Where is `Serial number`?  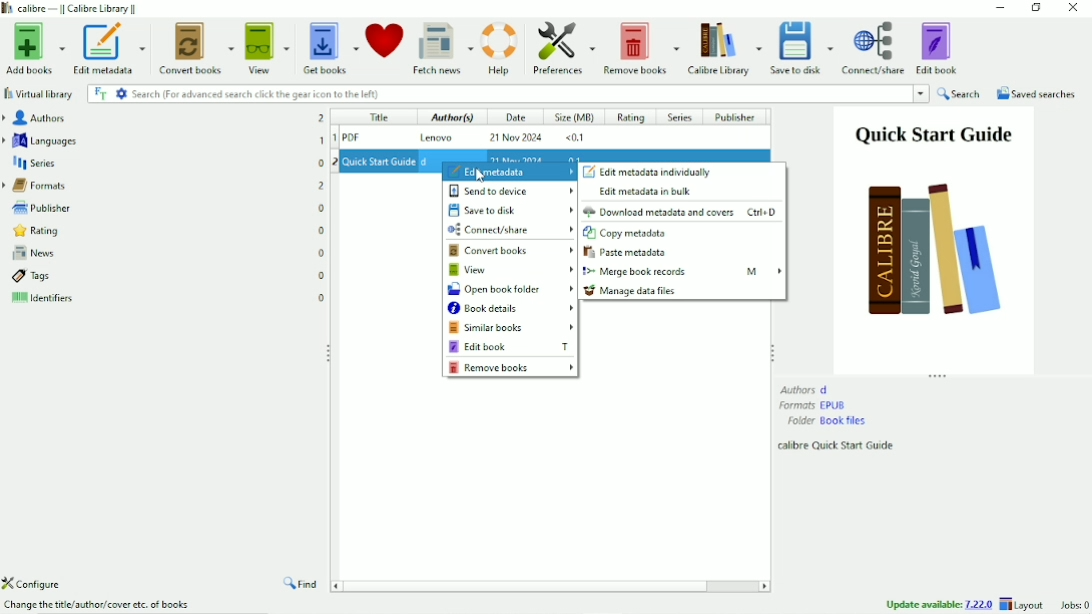 Serial number is located at coordinates (333, 144).